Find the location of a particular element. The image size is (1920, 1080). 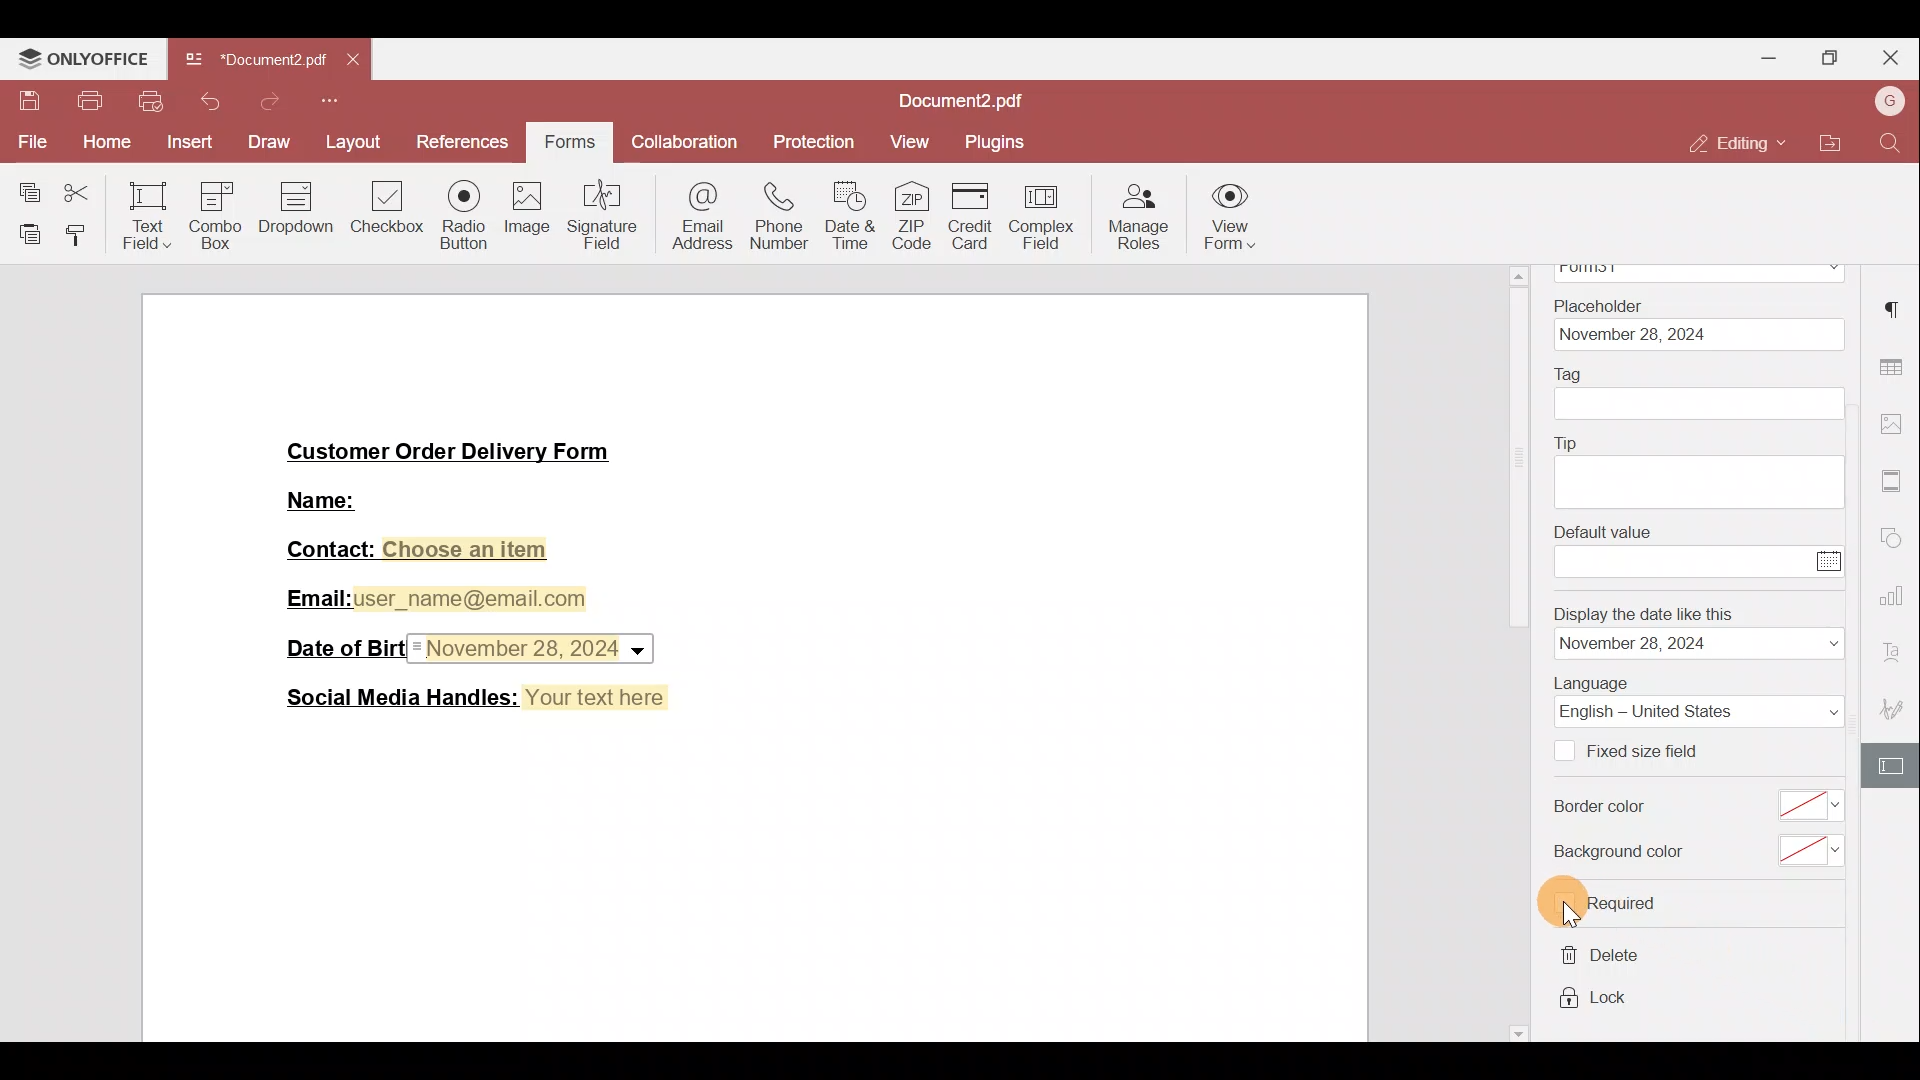

Language  is located at coordinates (1697, 710).